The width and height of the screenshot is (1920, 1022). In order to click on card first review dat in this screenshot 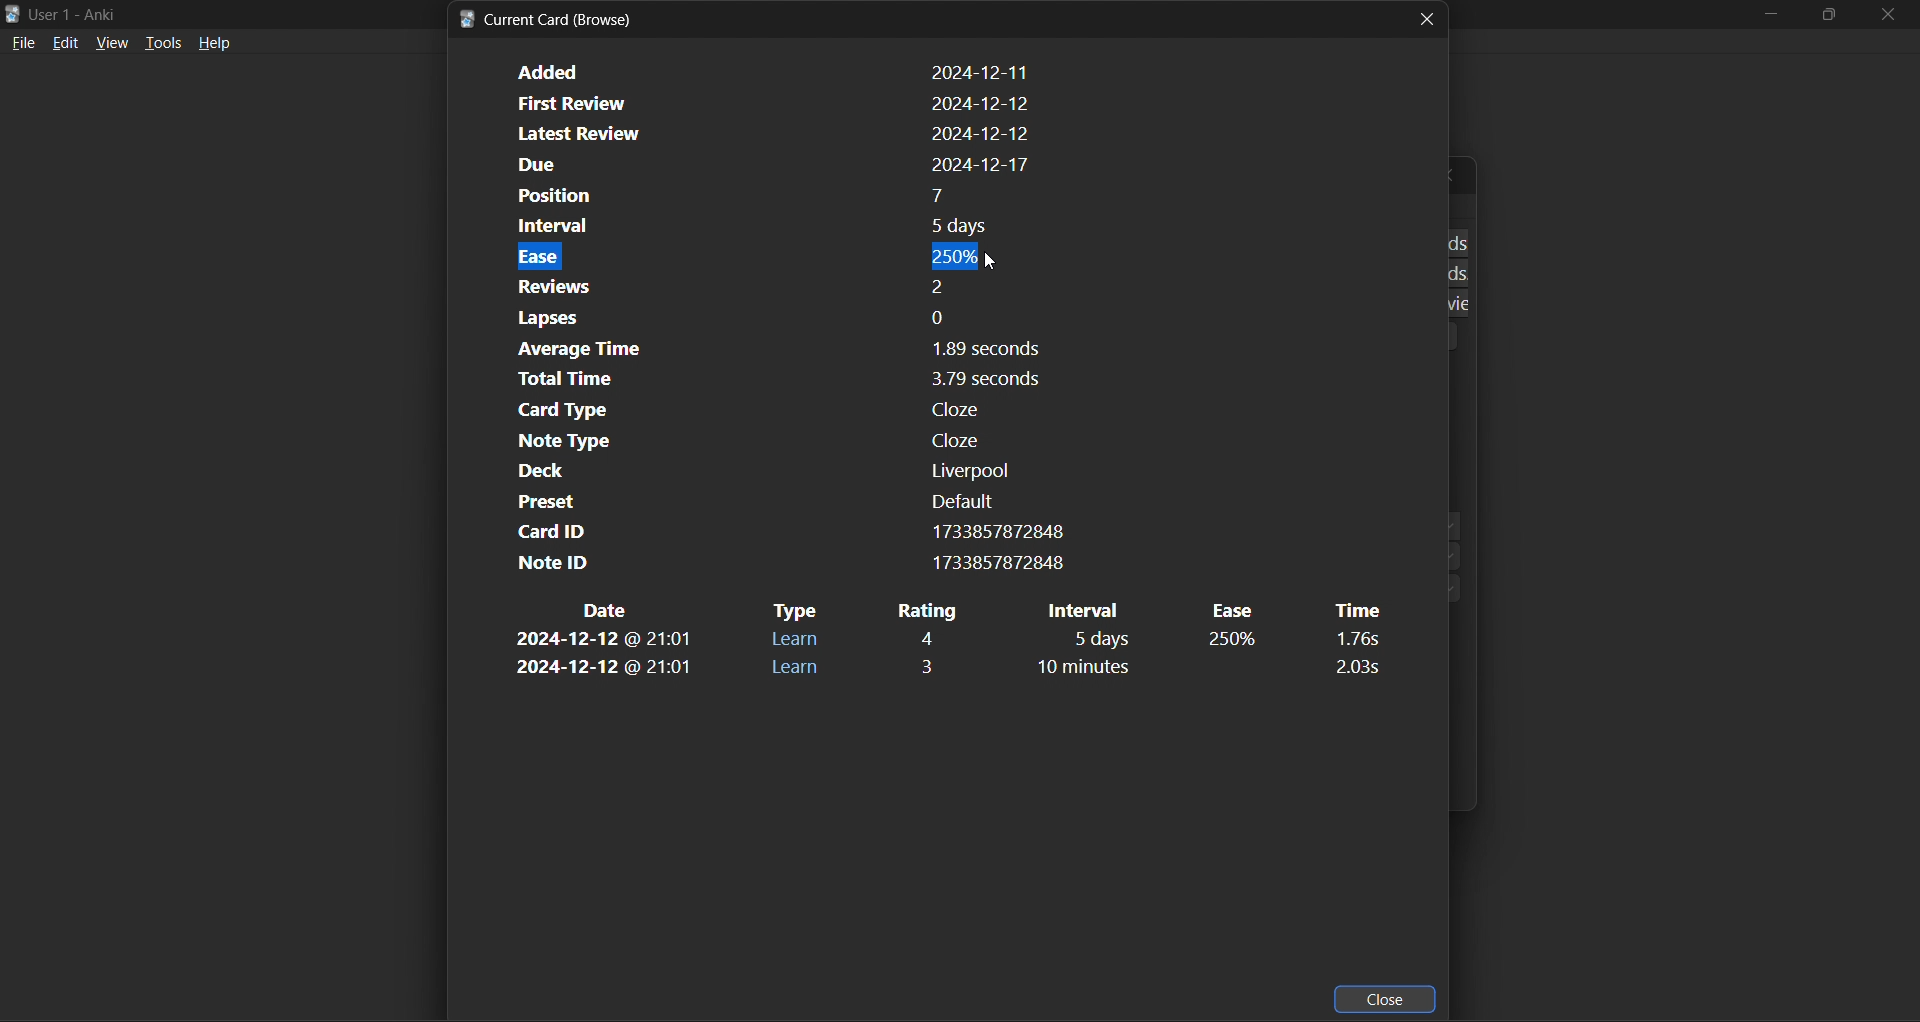, I will do `click(768, 101)`.